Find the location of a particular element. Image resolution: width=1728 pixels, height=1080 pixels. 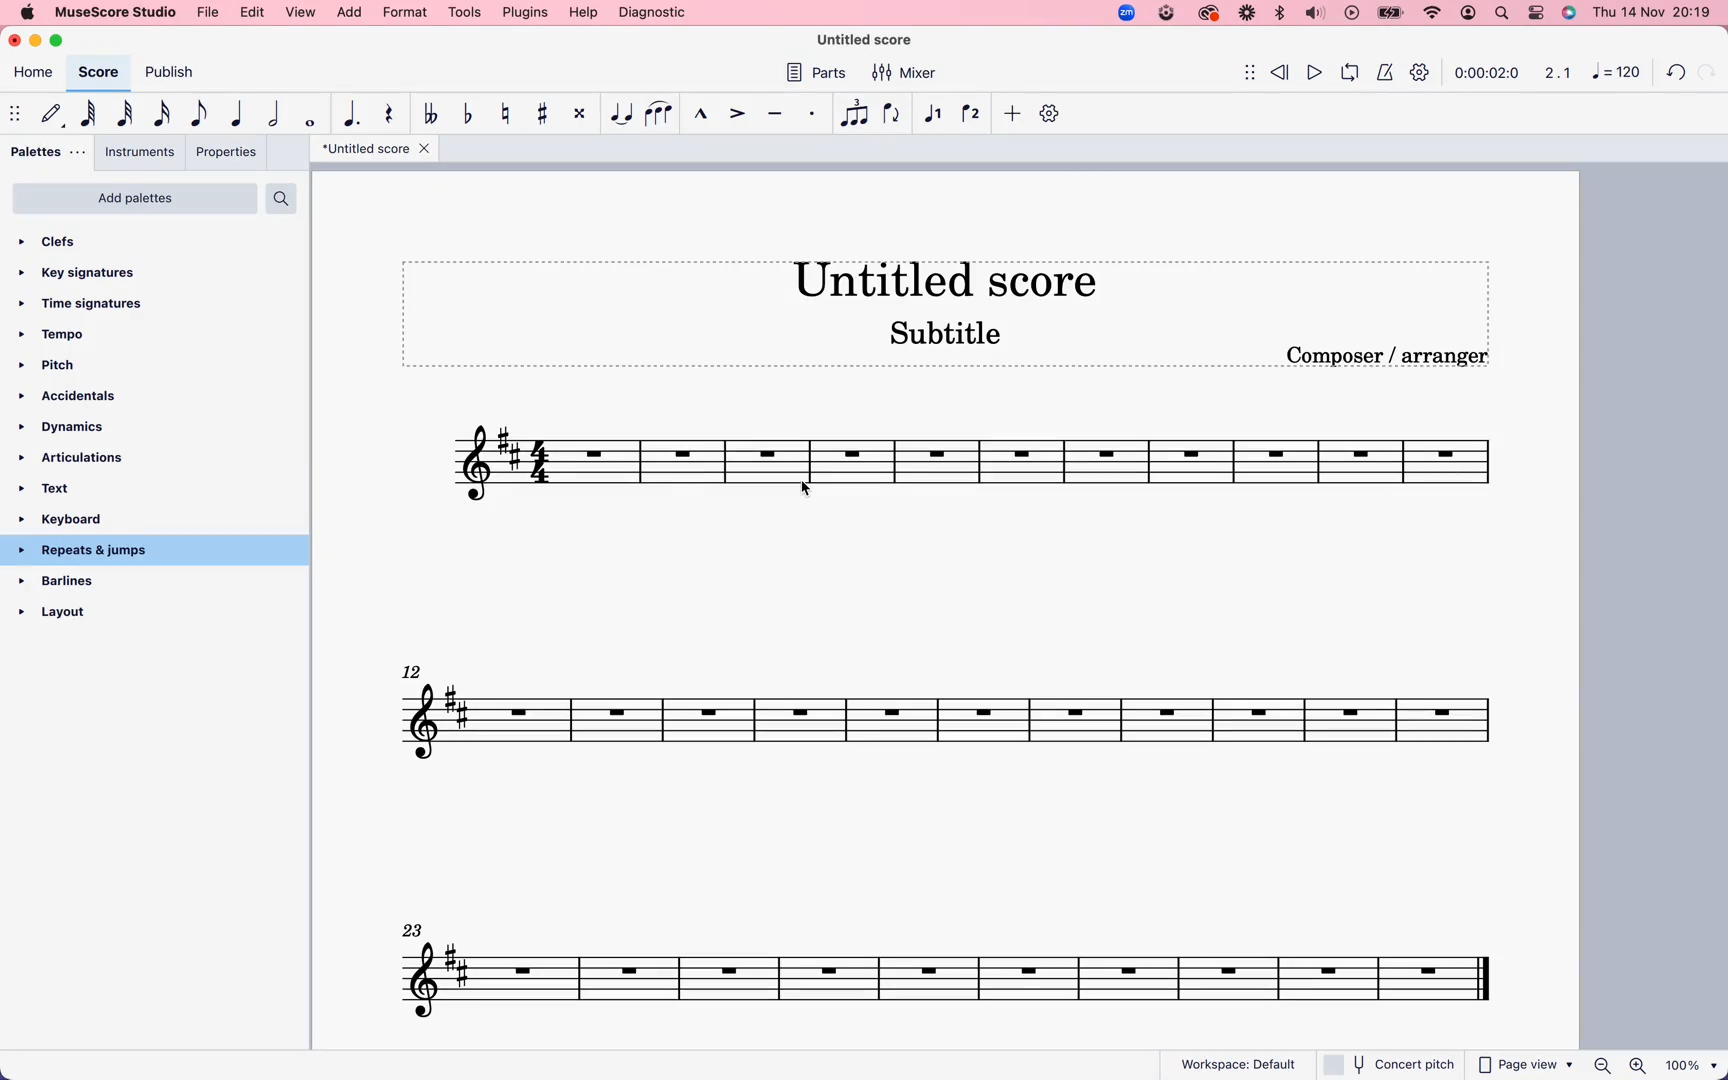

move is located at coordinates (14, 110).